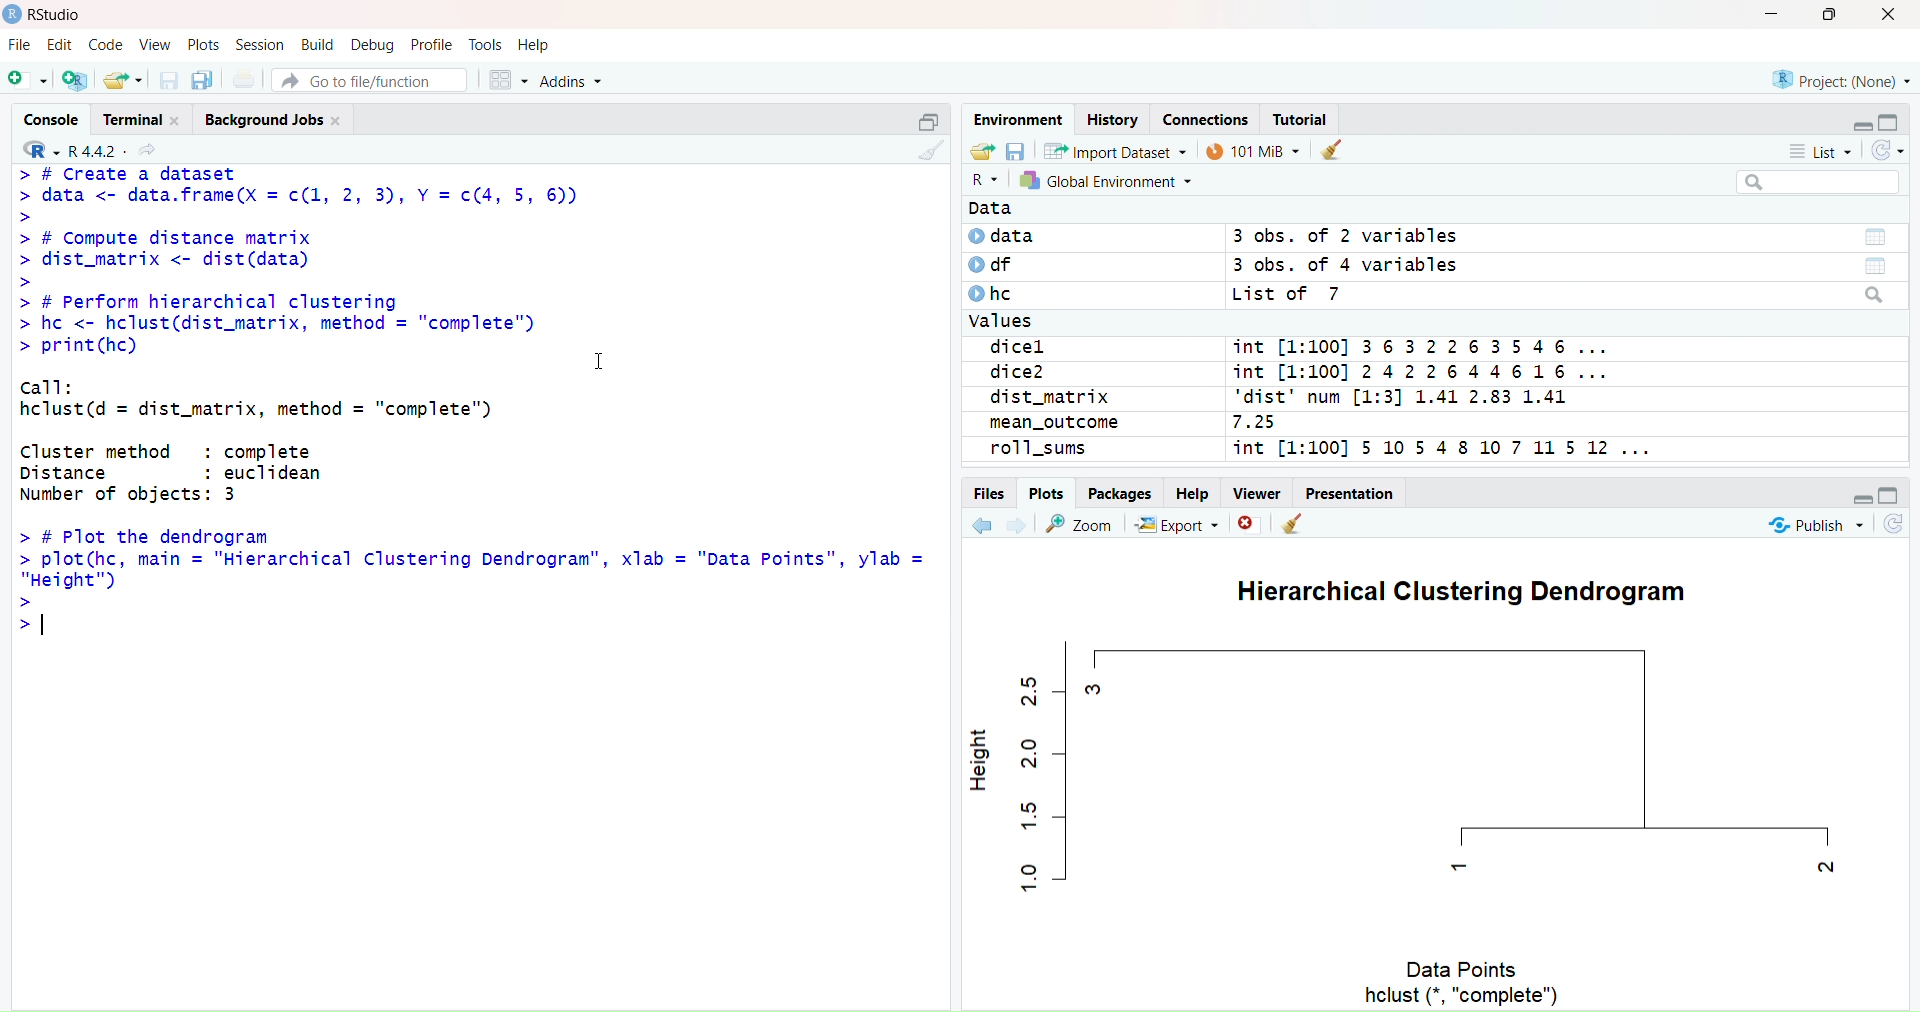 The image size is (1920, 1012). What do you see at coordinates (989, 490) in the screenshot?
I see `Files` at bounding box center [989, 490].